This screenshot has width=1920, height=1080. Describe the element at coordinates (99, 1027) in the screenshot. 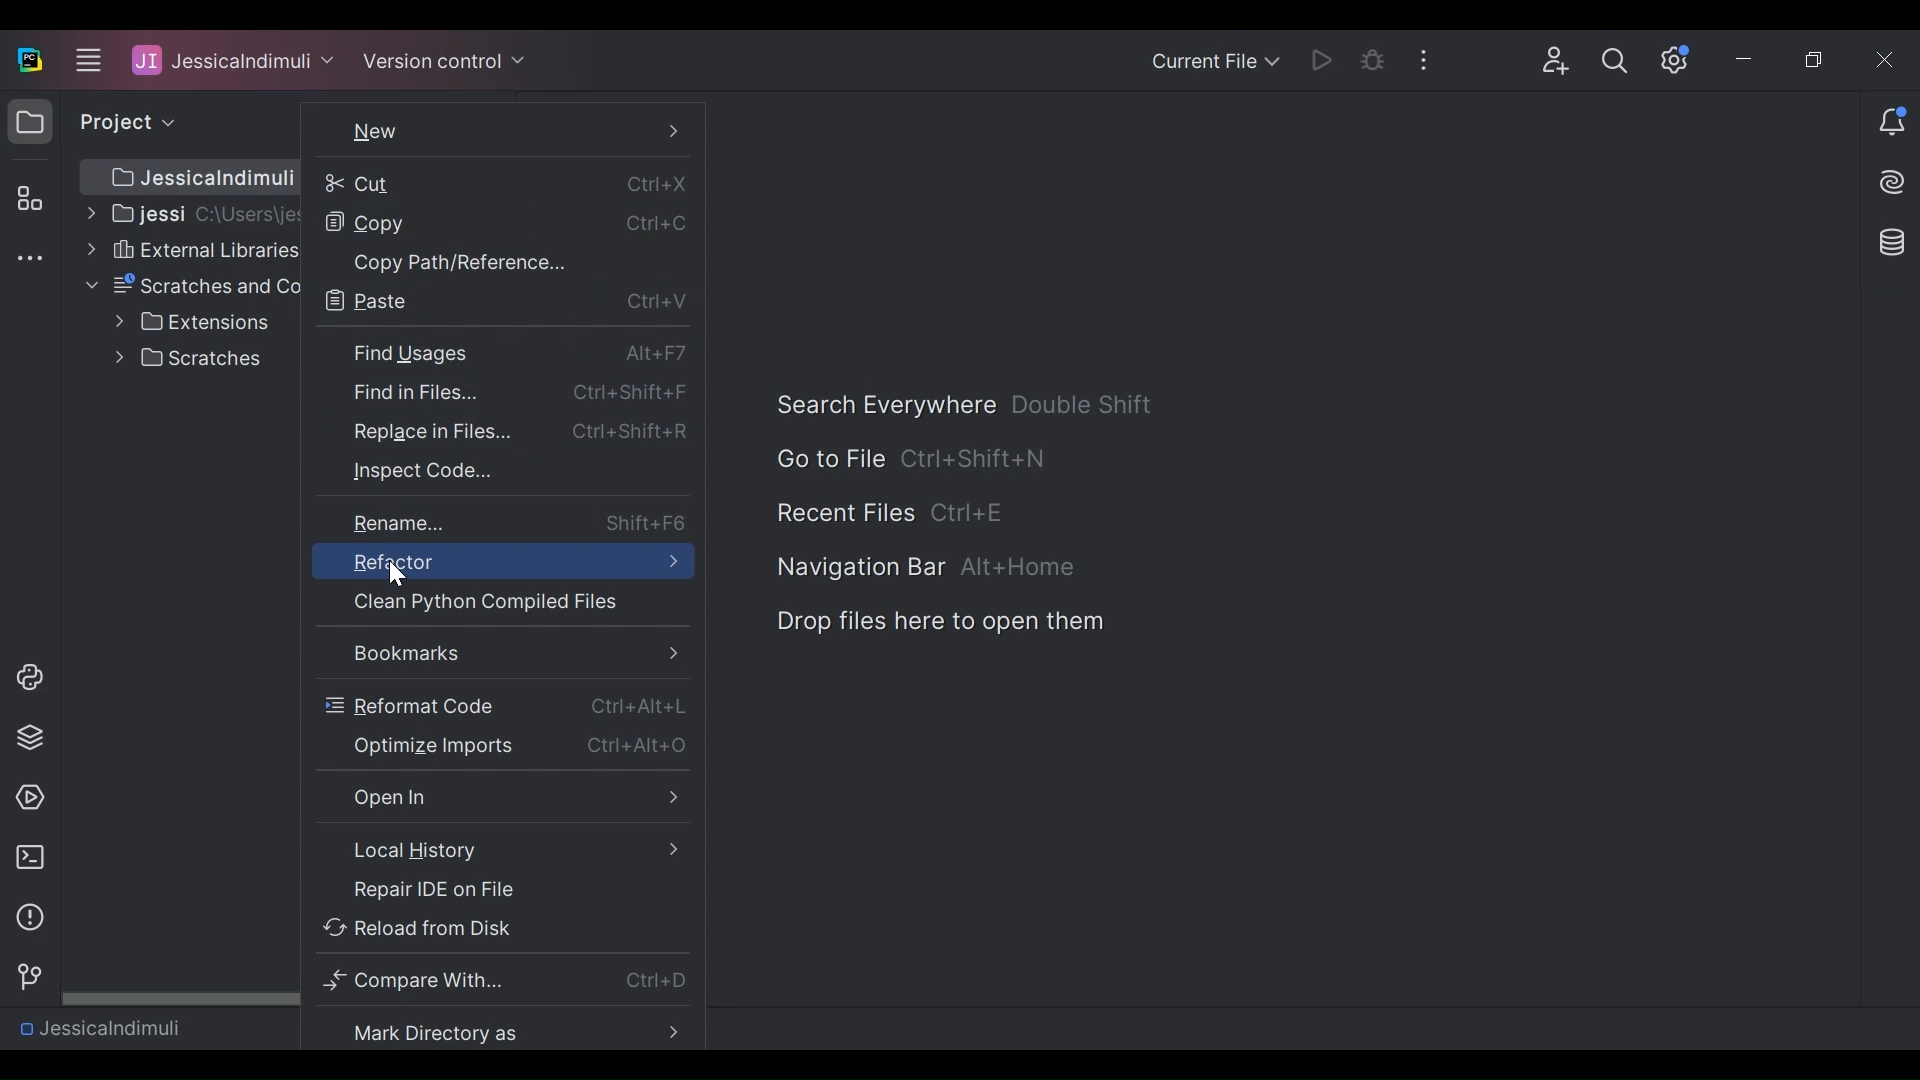

I see `Project Name` at that location.